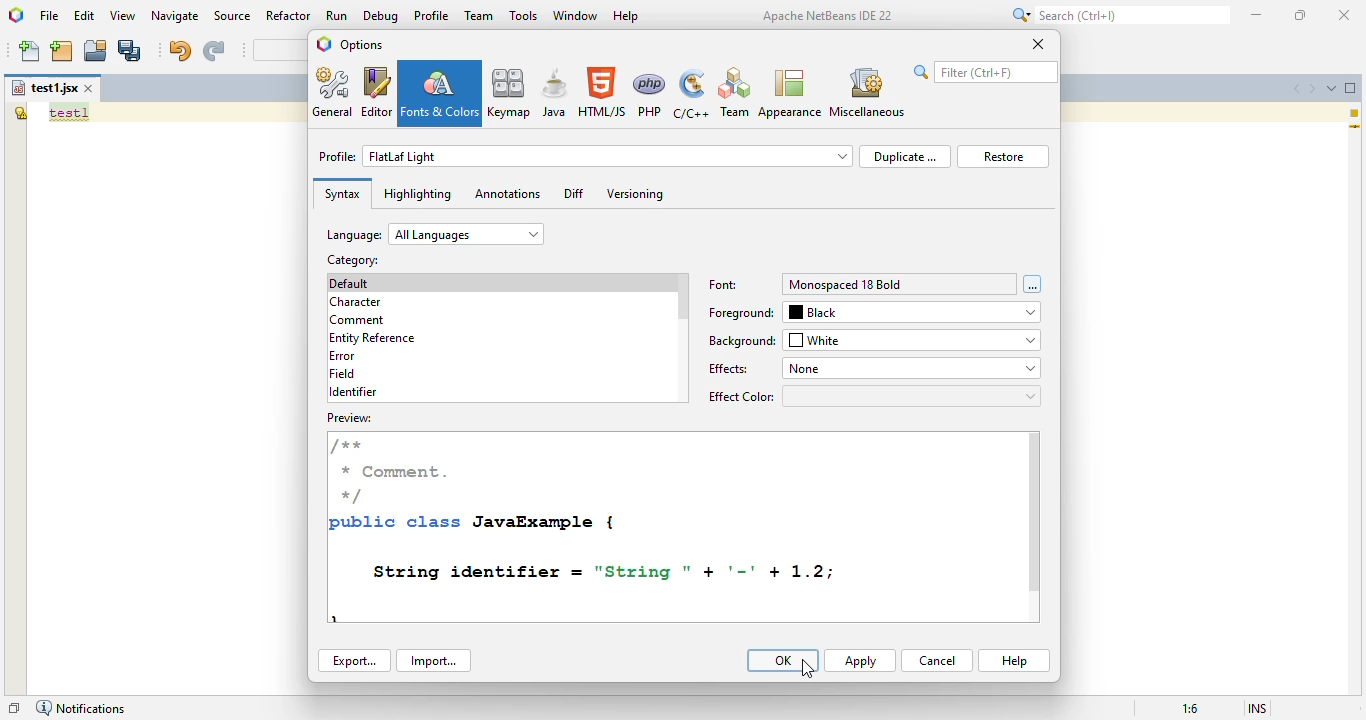 The height and width of the screenshot is (720, 1366). I want to click on logo, so click(324, 43).